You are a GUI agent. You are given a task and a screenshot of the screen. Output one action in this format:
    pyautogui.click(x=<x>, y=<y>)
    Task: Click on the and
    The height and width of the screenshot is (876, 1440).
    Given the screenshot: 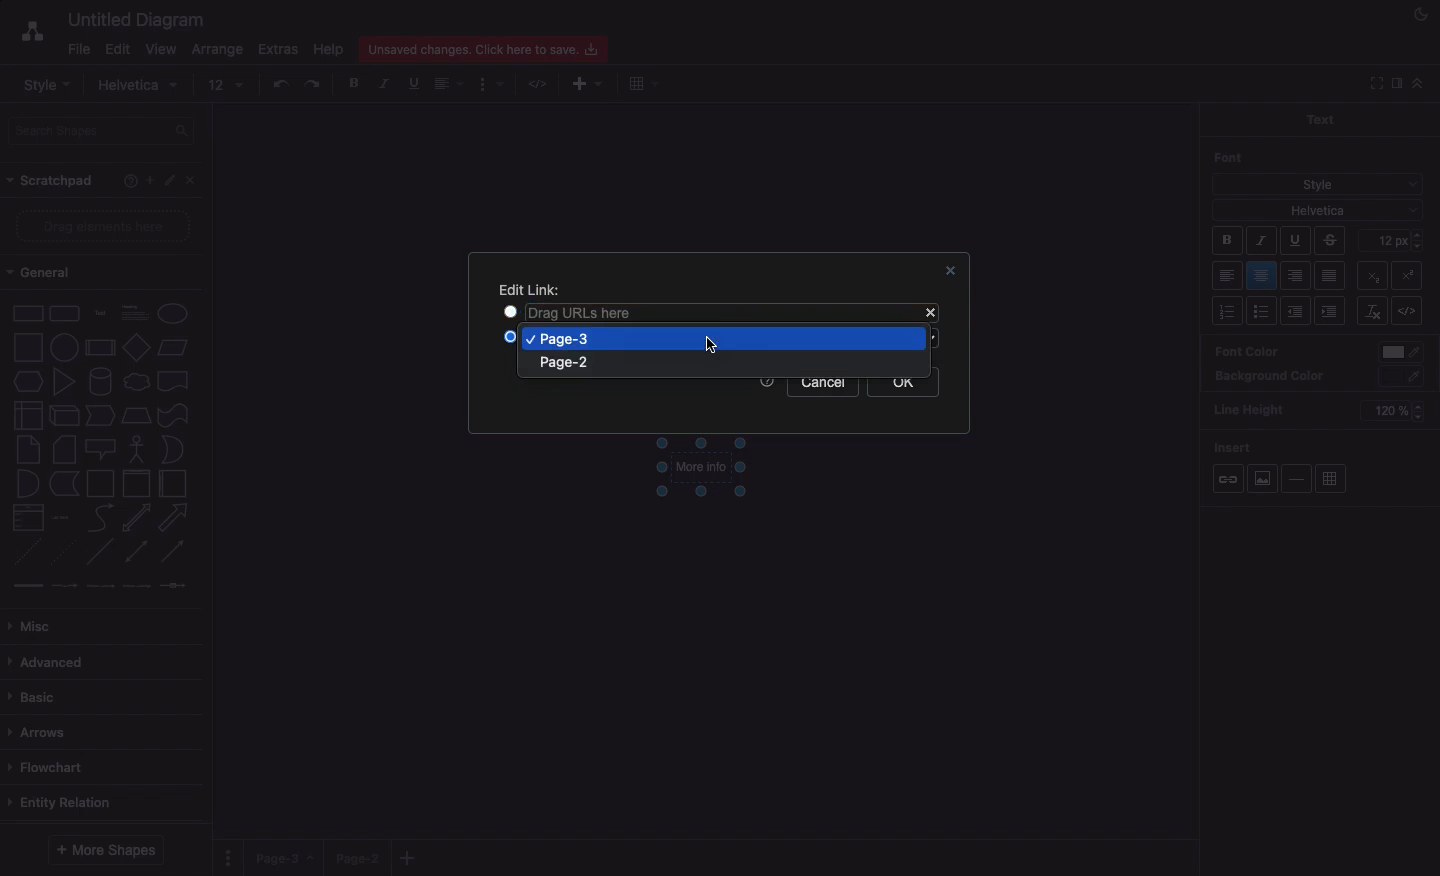 What is the action you would take?
    pyautogui.click(x=29, y=484)
    